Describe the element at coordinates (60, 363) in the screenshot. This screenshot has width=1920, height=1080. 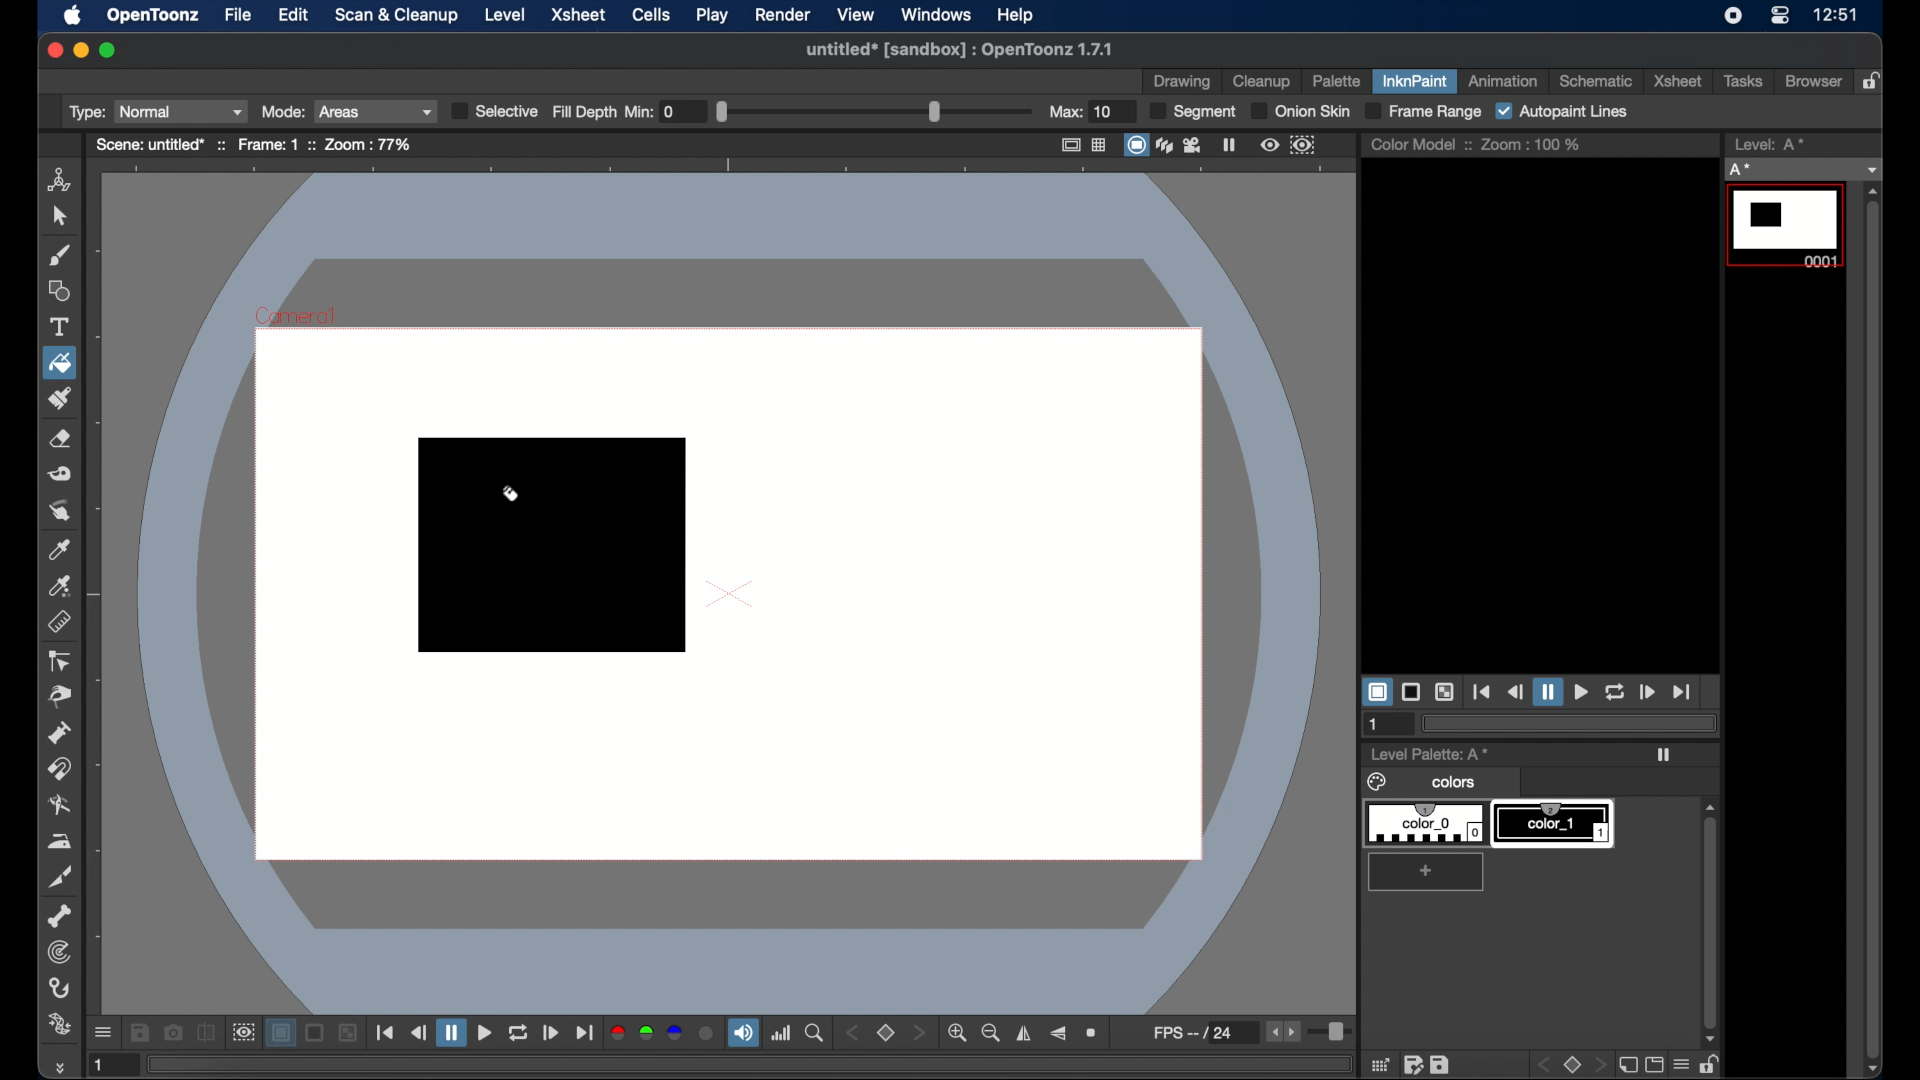
I see `fill tool` at that location.